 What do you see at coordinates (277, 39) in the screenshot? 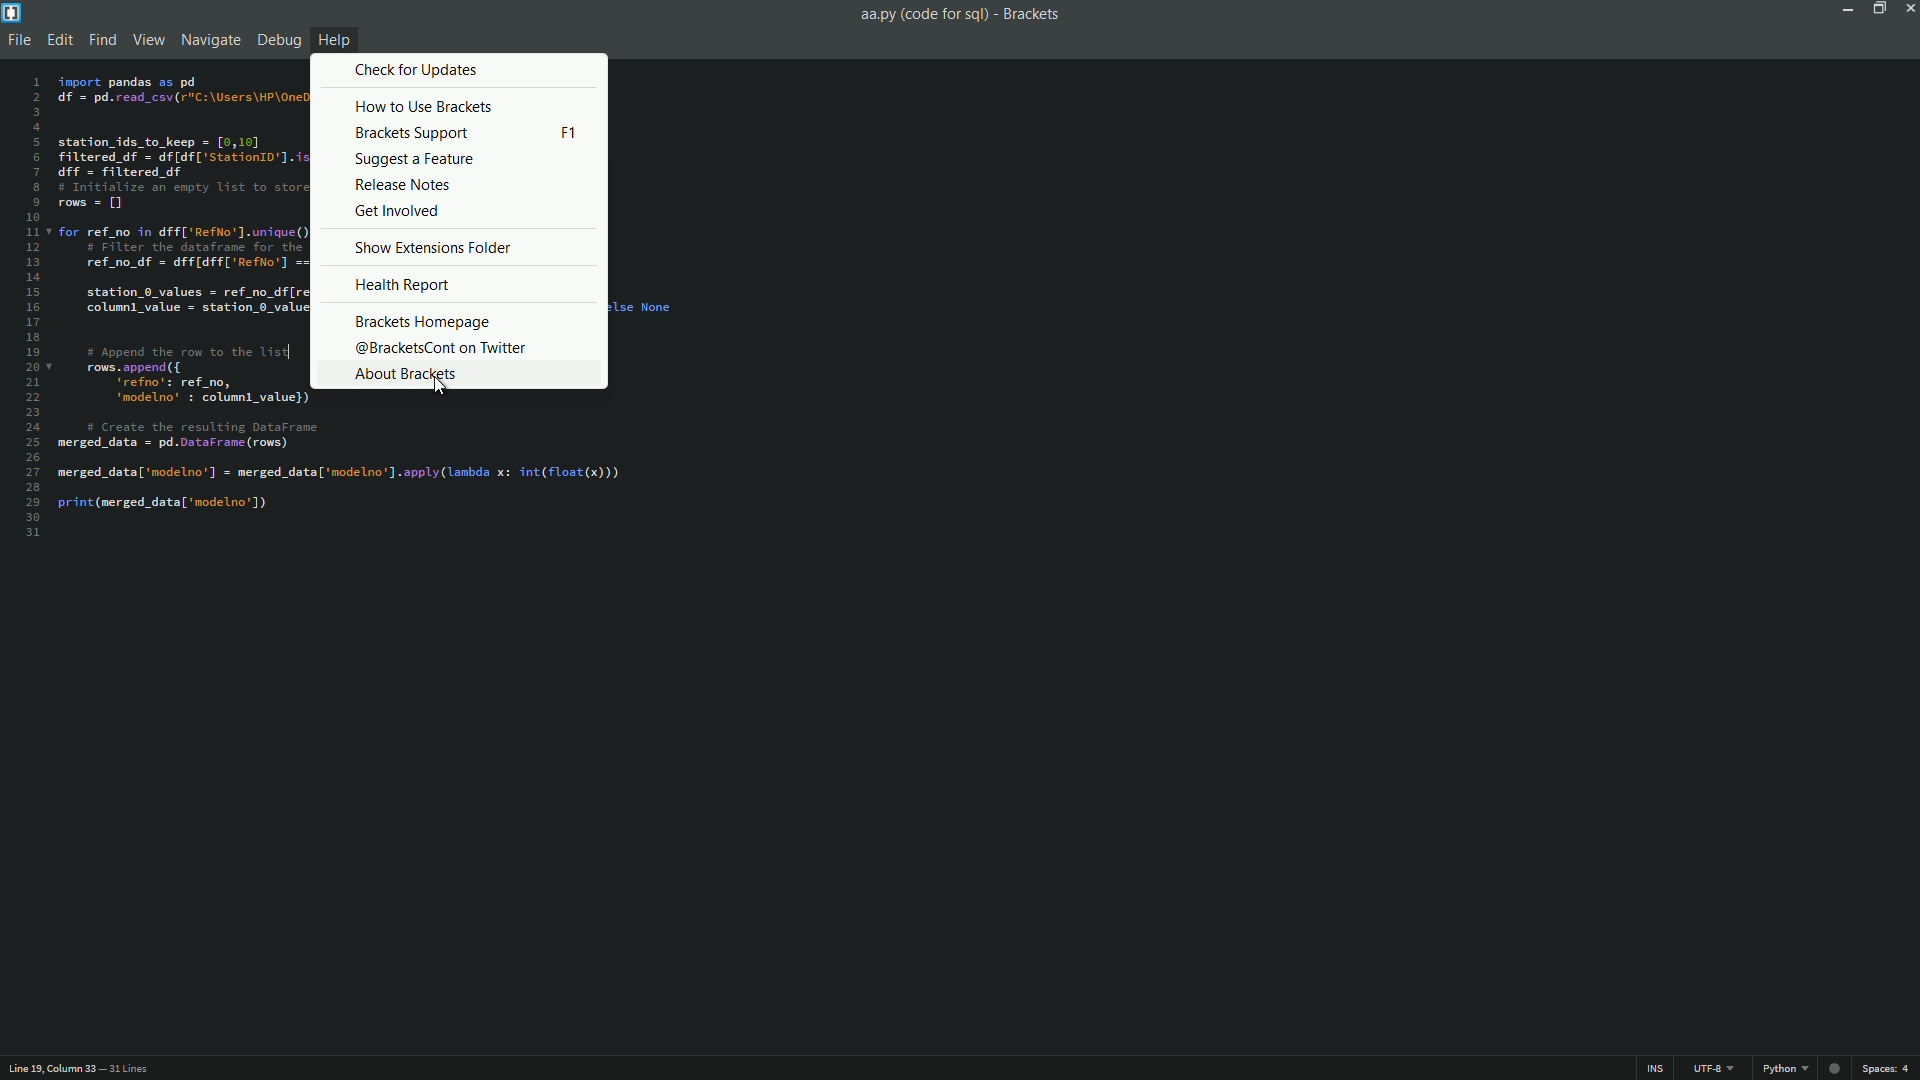
I see `debug menu` at bounding box center [277, 39].